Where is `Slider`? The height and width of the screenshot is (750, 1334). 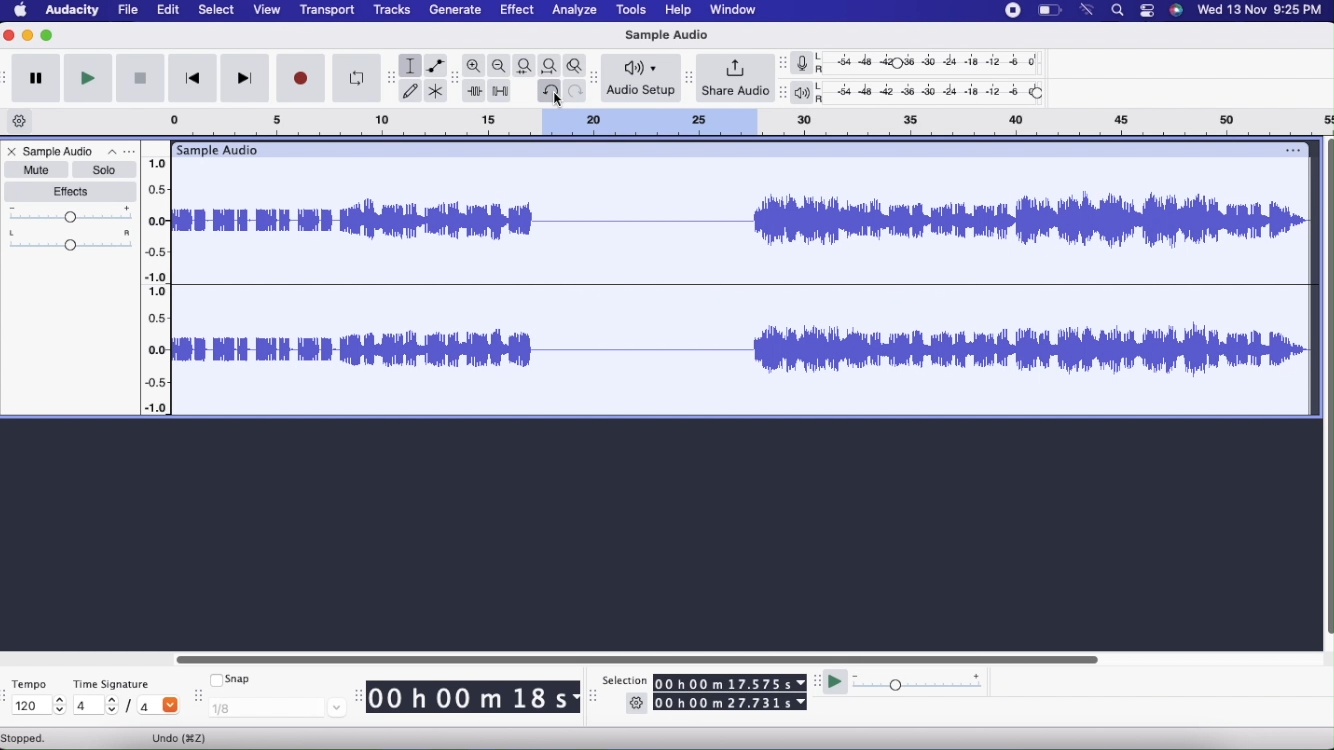
Slider is located at coordinates (158, 282).